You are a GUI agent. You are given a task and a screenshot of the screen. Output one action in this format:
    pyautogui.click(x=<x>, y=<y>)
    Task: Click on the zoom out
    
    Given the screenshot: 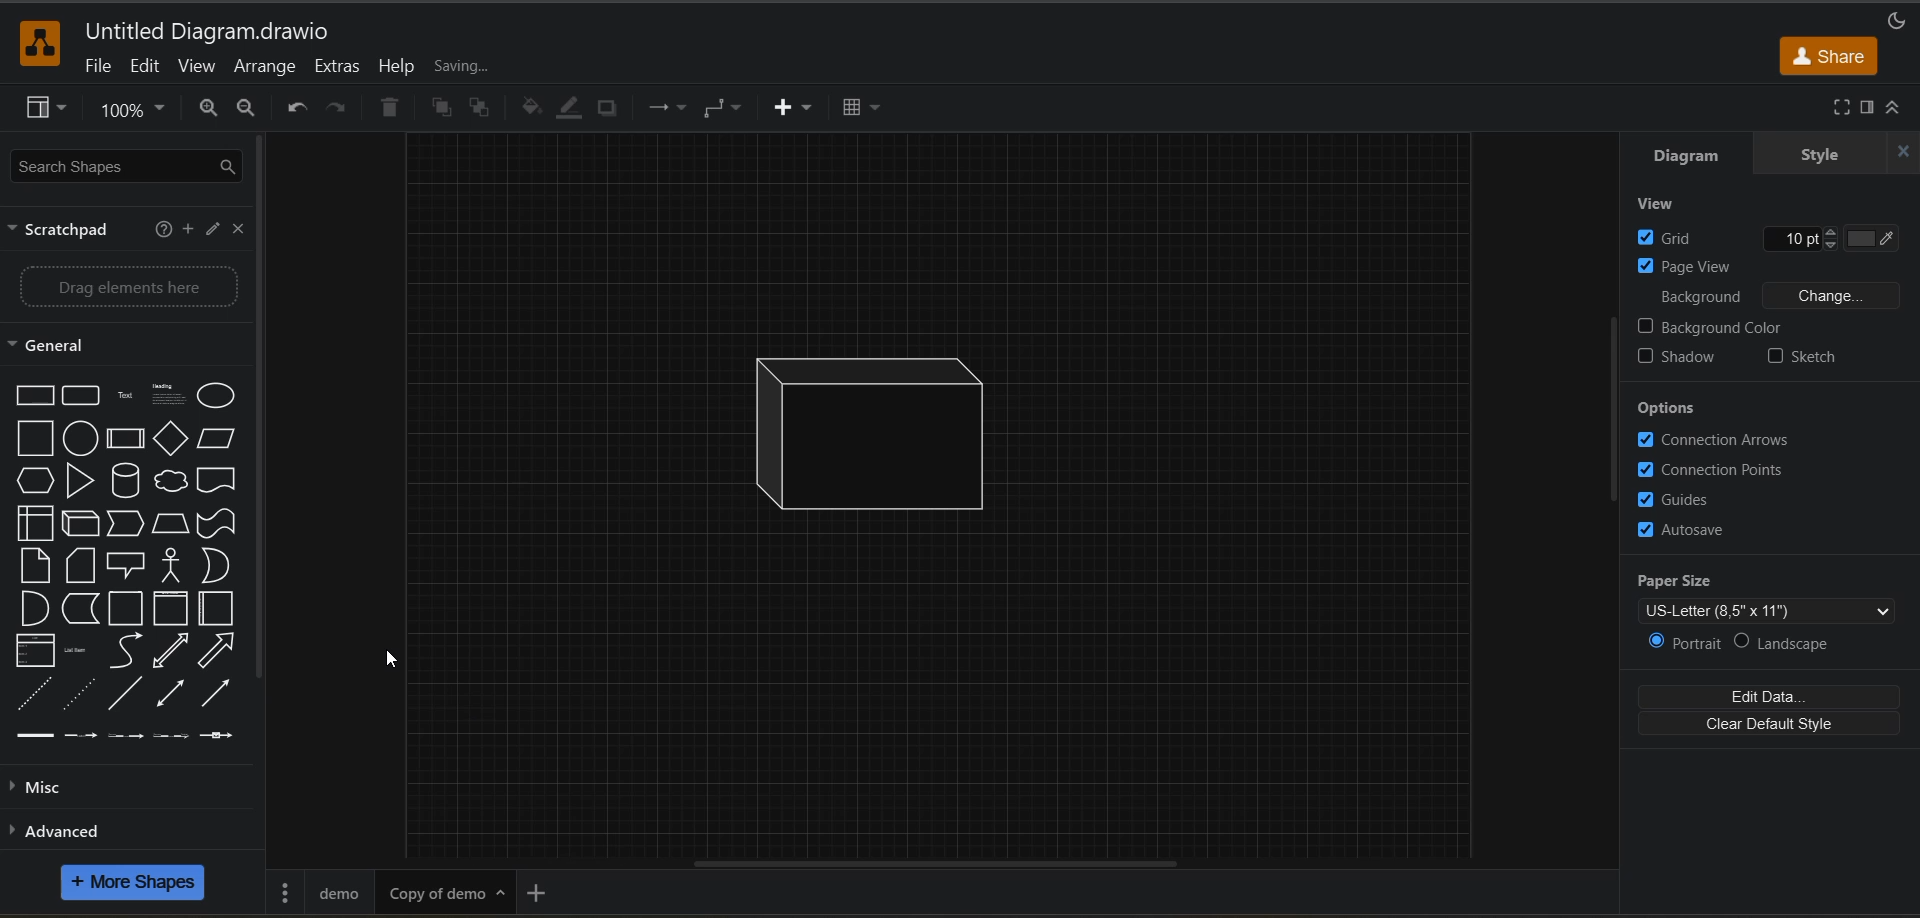 What is the action you would take?
    pyautogui.click(x=208, y=108)
    